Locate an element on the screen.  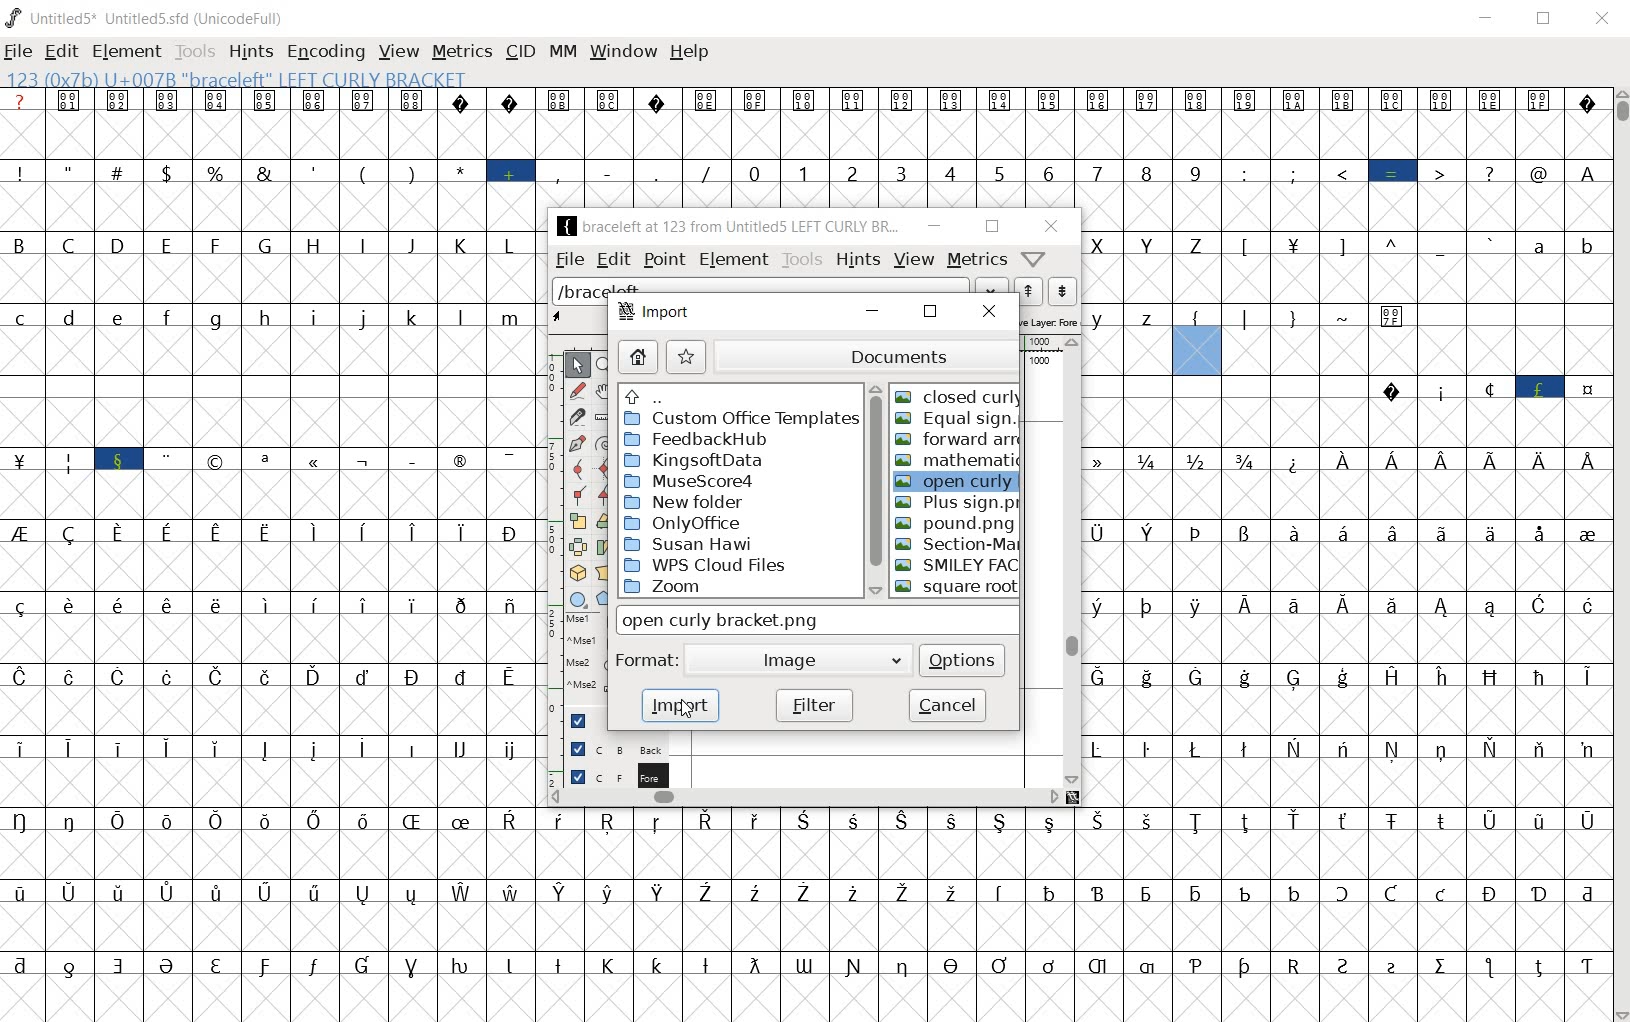
open curly bracket is located at coordinates (958, 481).